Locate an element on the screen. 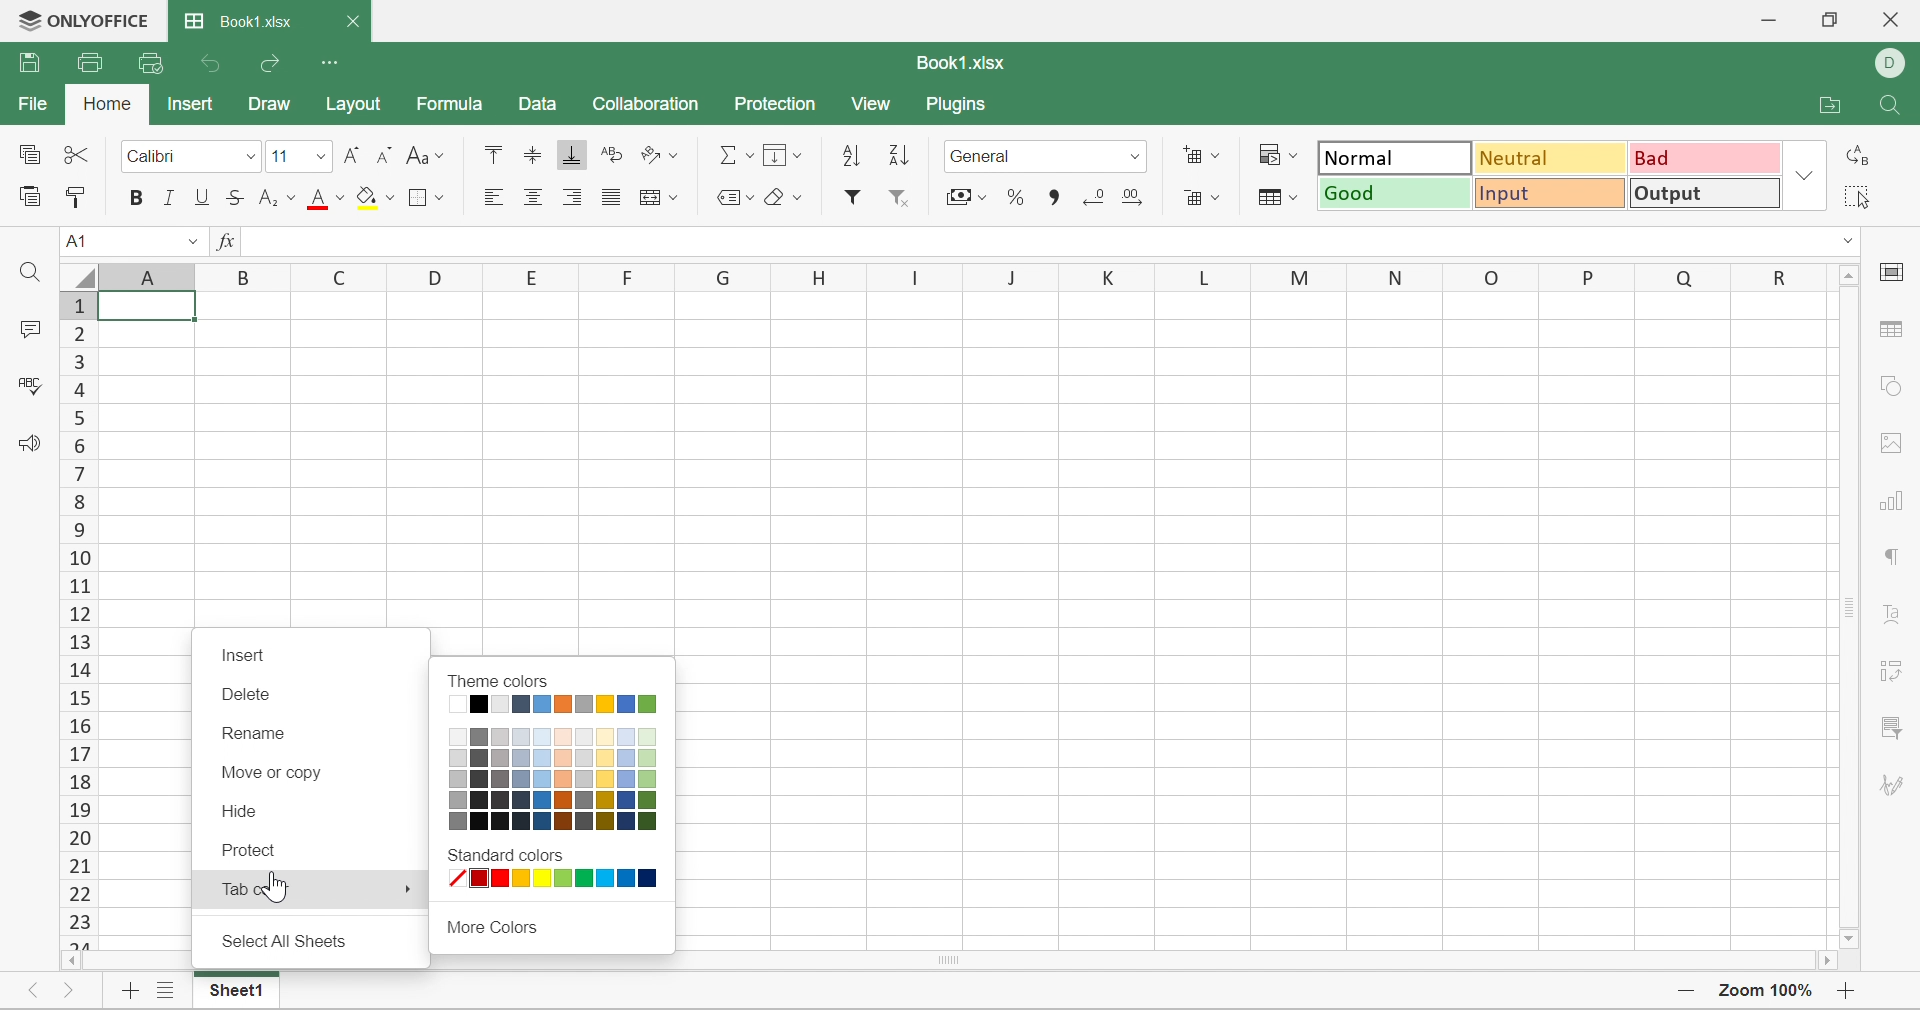  Add new sheet is located at coordinates (128, 991).